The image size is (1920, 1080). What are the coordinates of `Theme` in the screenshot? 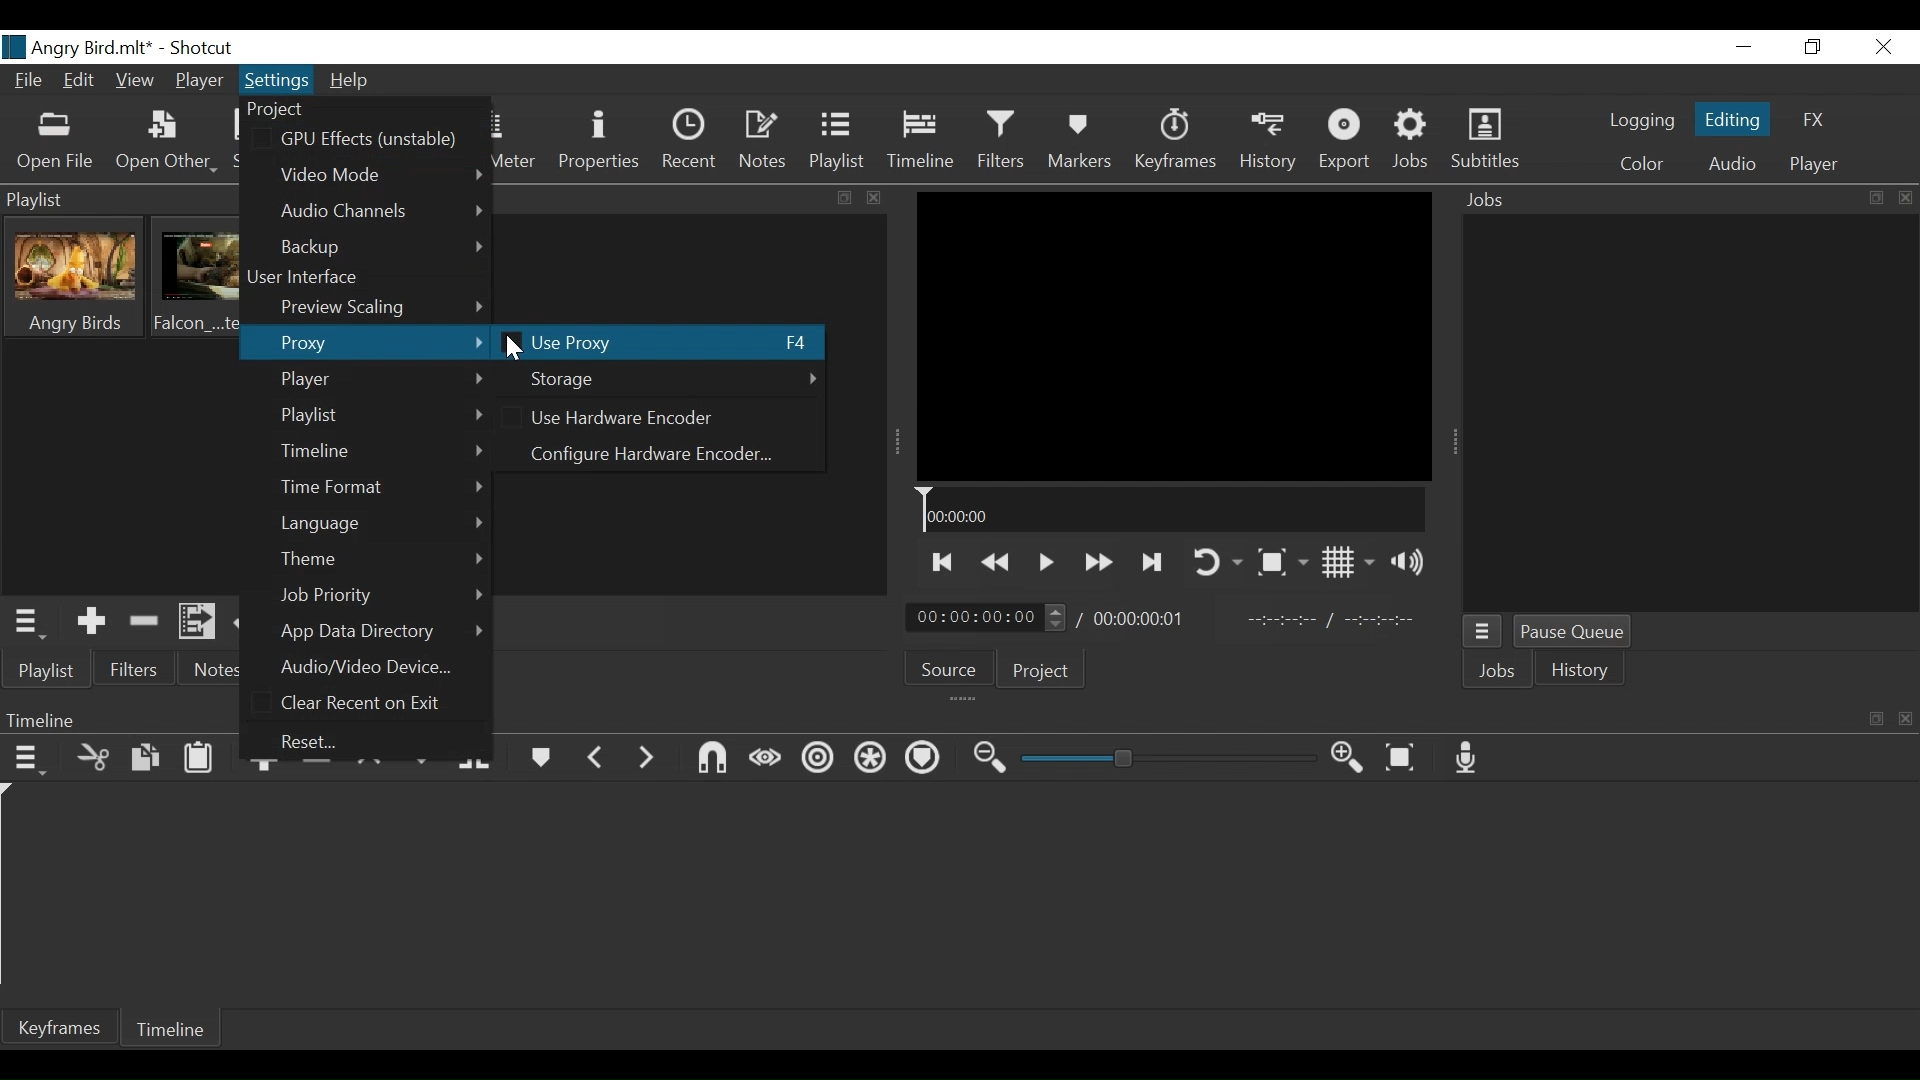 It's located at (382, 559).